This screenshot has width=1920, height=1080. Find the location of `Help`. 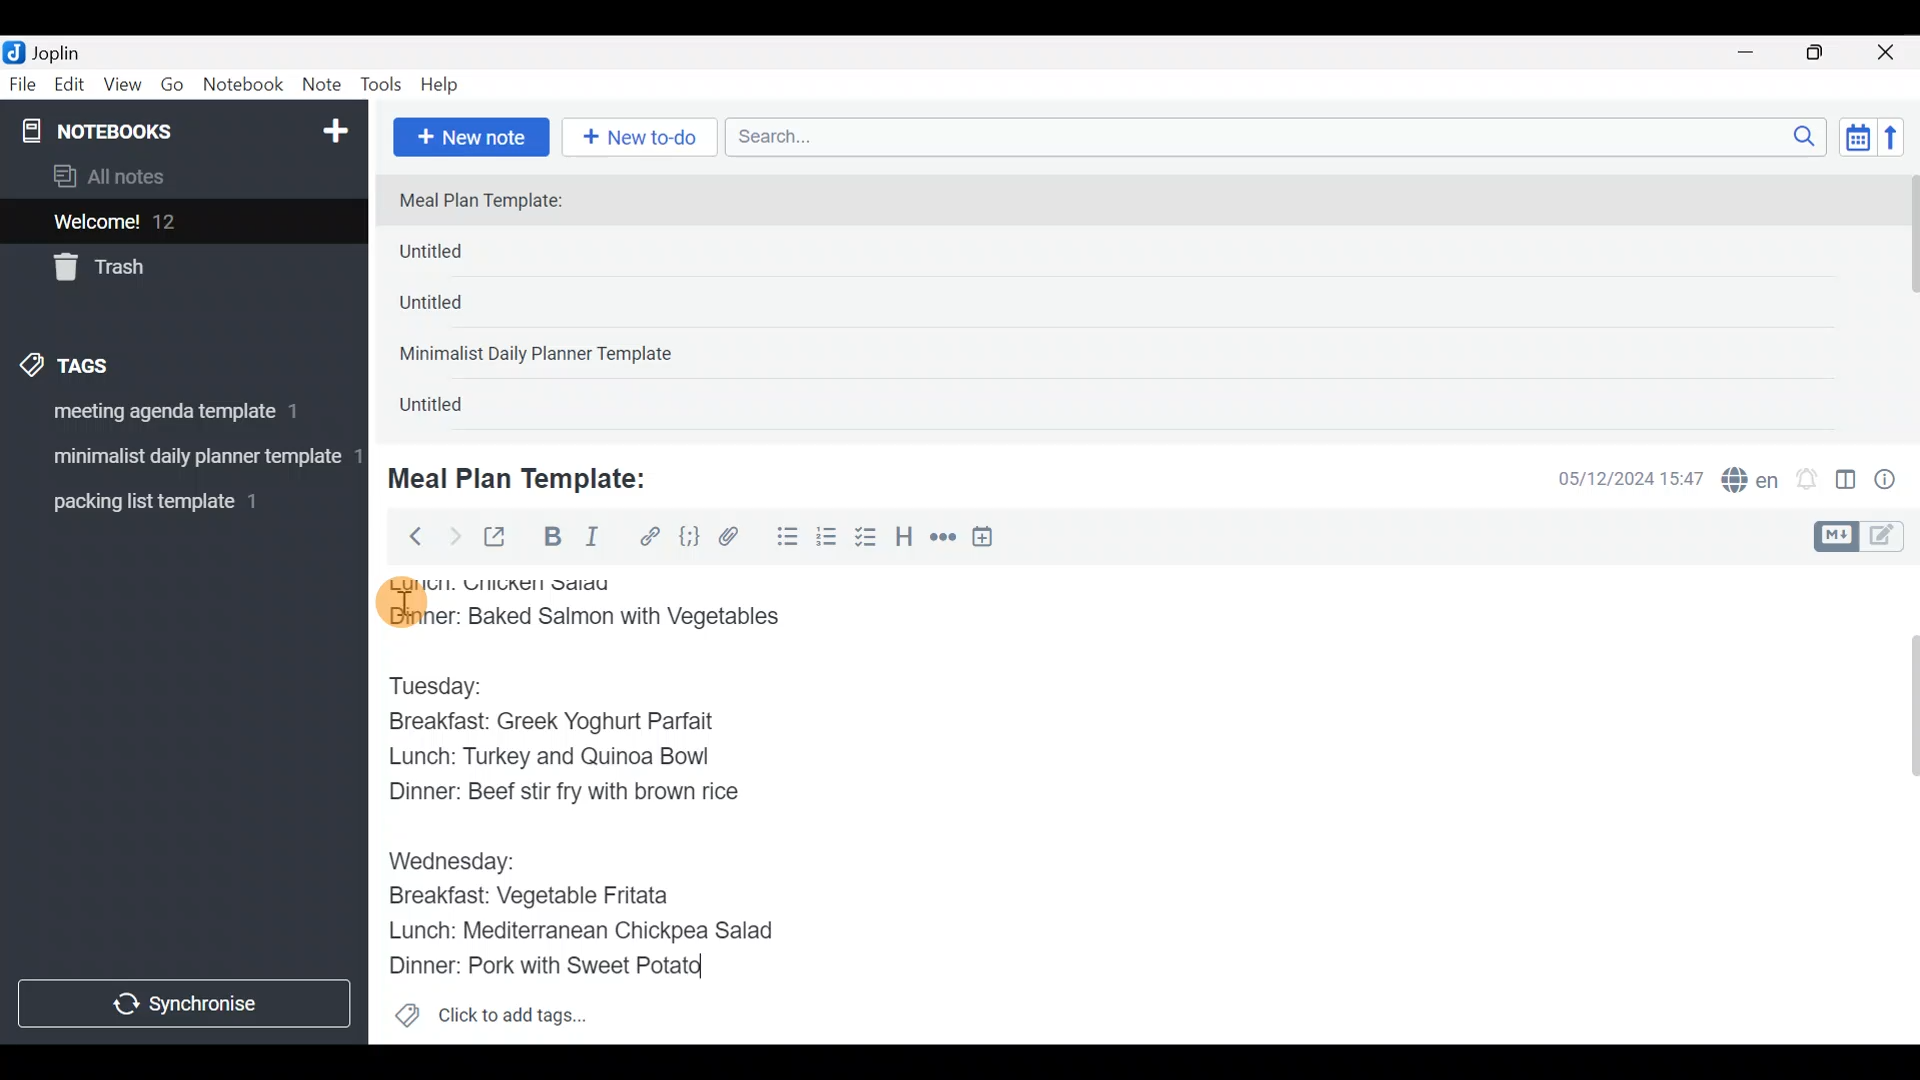

Help is located at coordinates (447, 81).